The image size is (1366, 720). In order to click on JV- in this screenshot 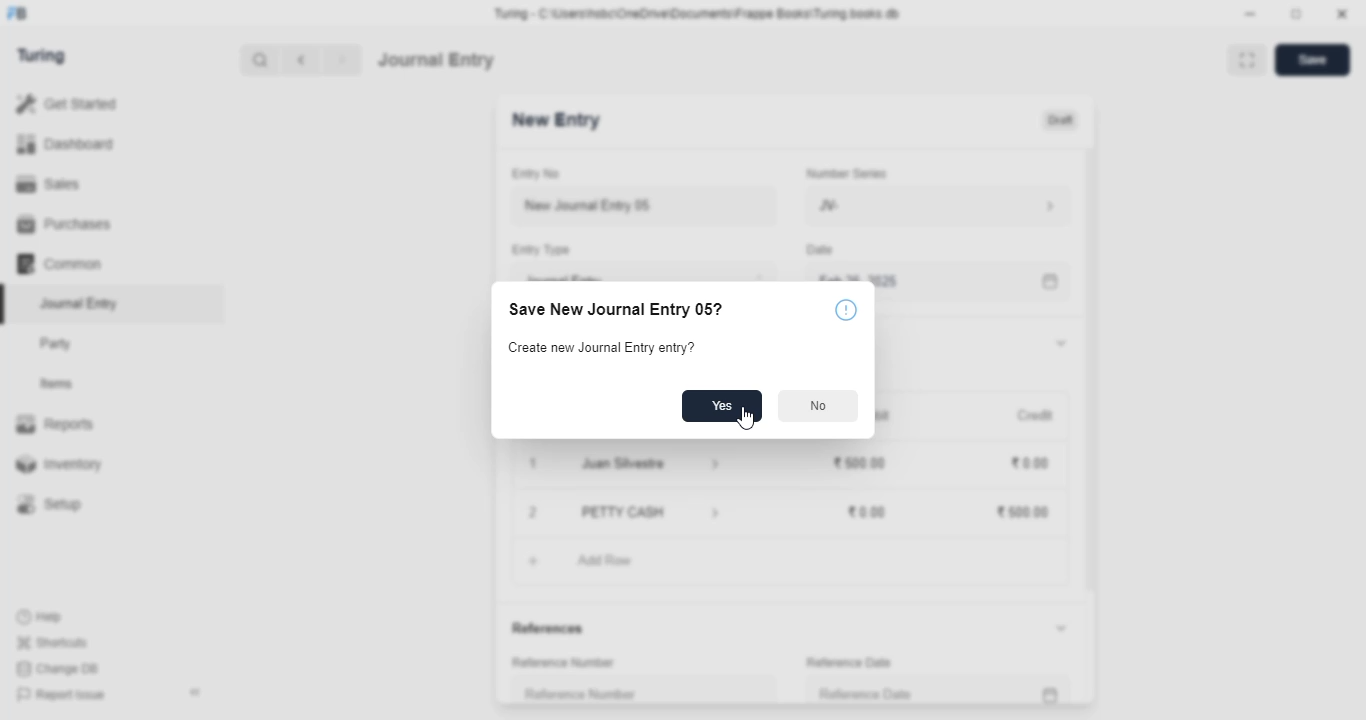, I will do `click(939, 206)`.